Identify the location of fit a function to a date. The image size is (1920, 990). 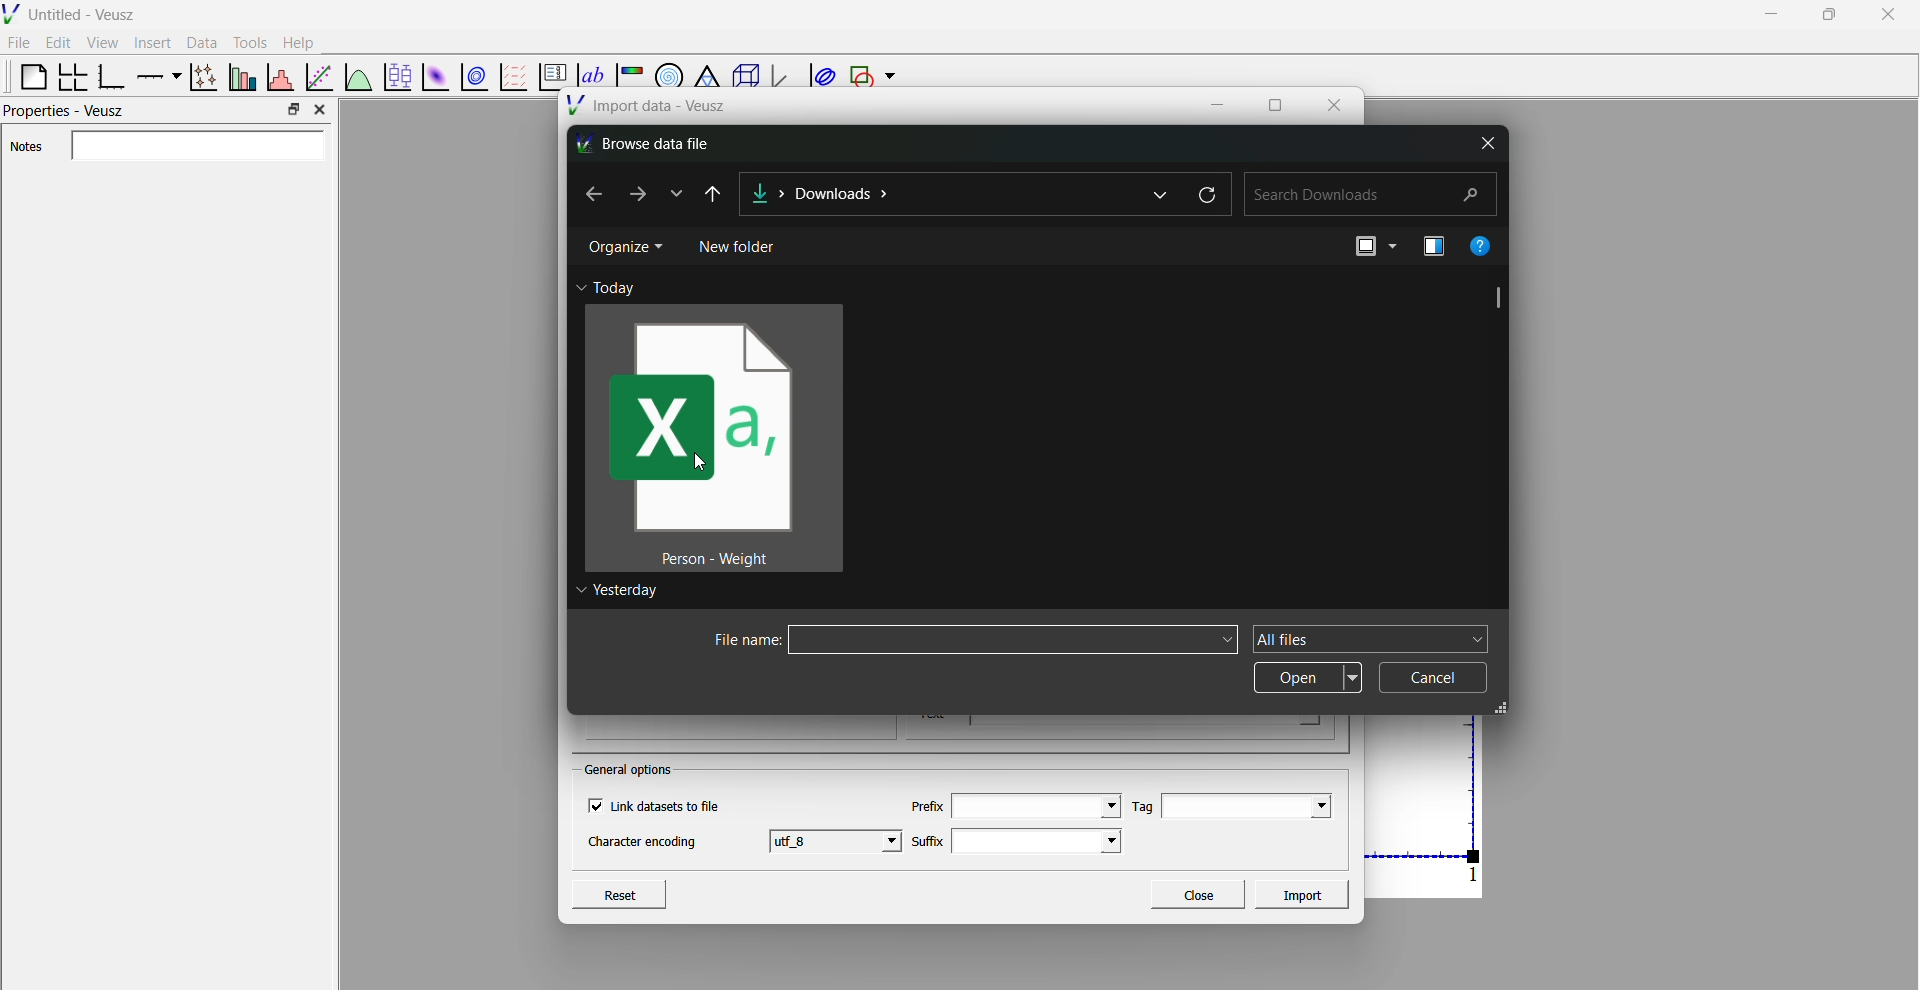
(319, 76).